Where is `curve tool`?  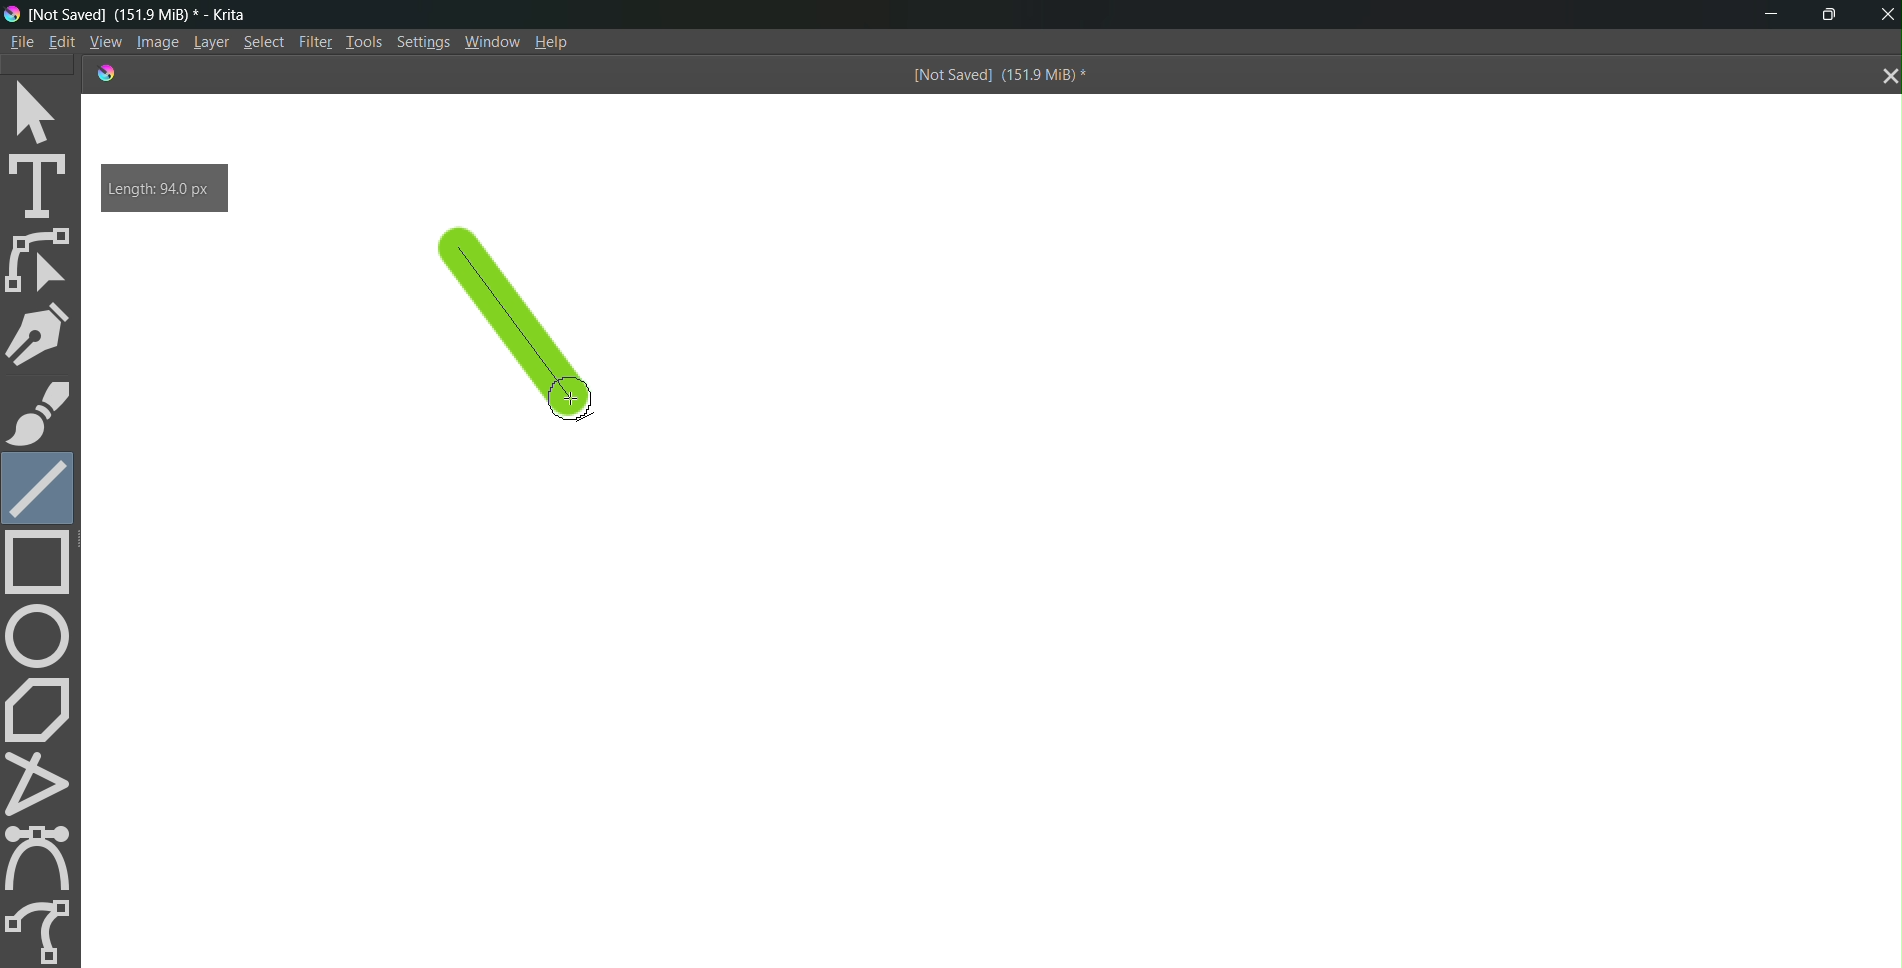
curve tool is located at coordinates (45, 857).